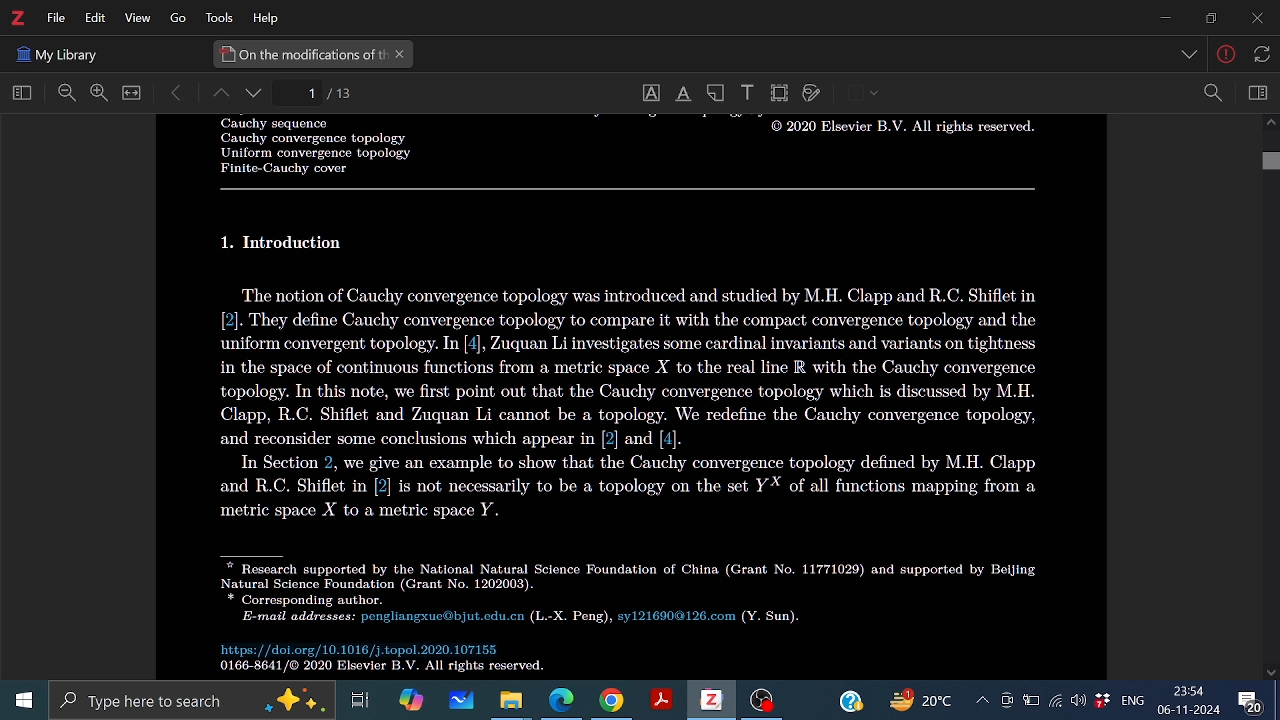 The width and height of the screenshot is (1280, 720). What do you see at coordinates (1079, 700) in the screenshot?
I see `Speaker/Headphone` at bounding box center [1079, 700].